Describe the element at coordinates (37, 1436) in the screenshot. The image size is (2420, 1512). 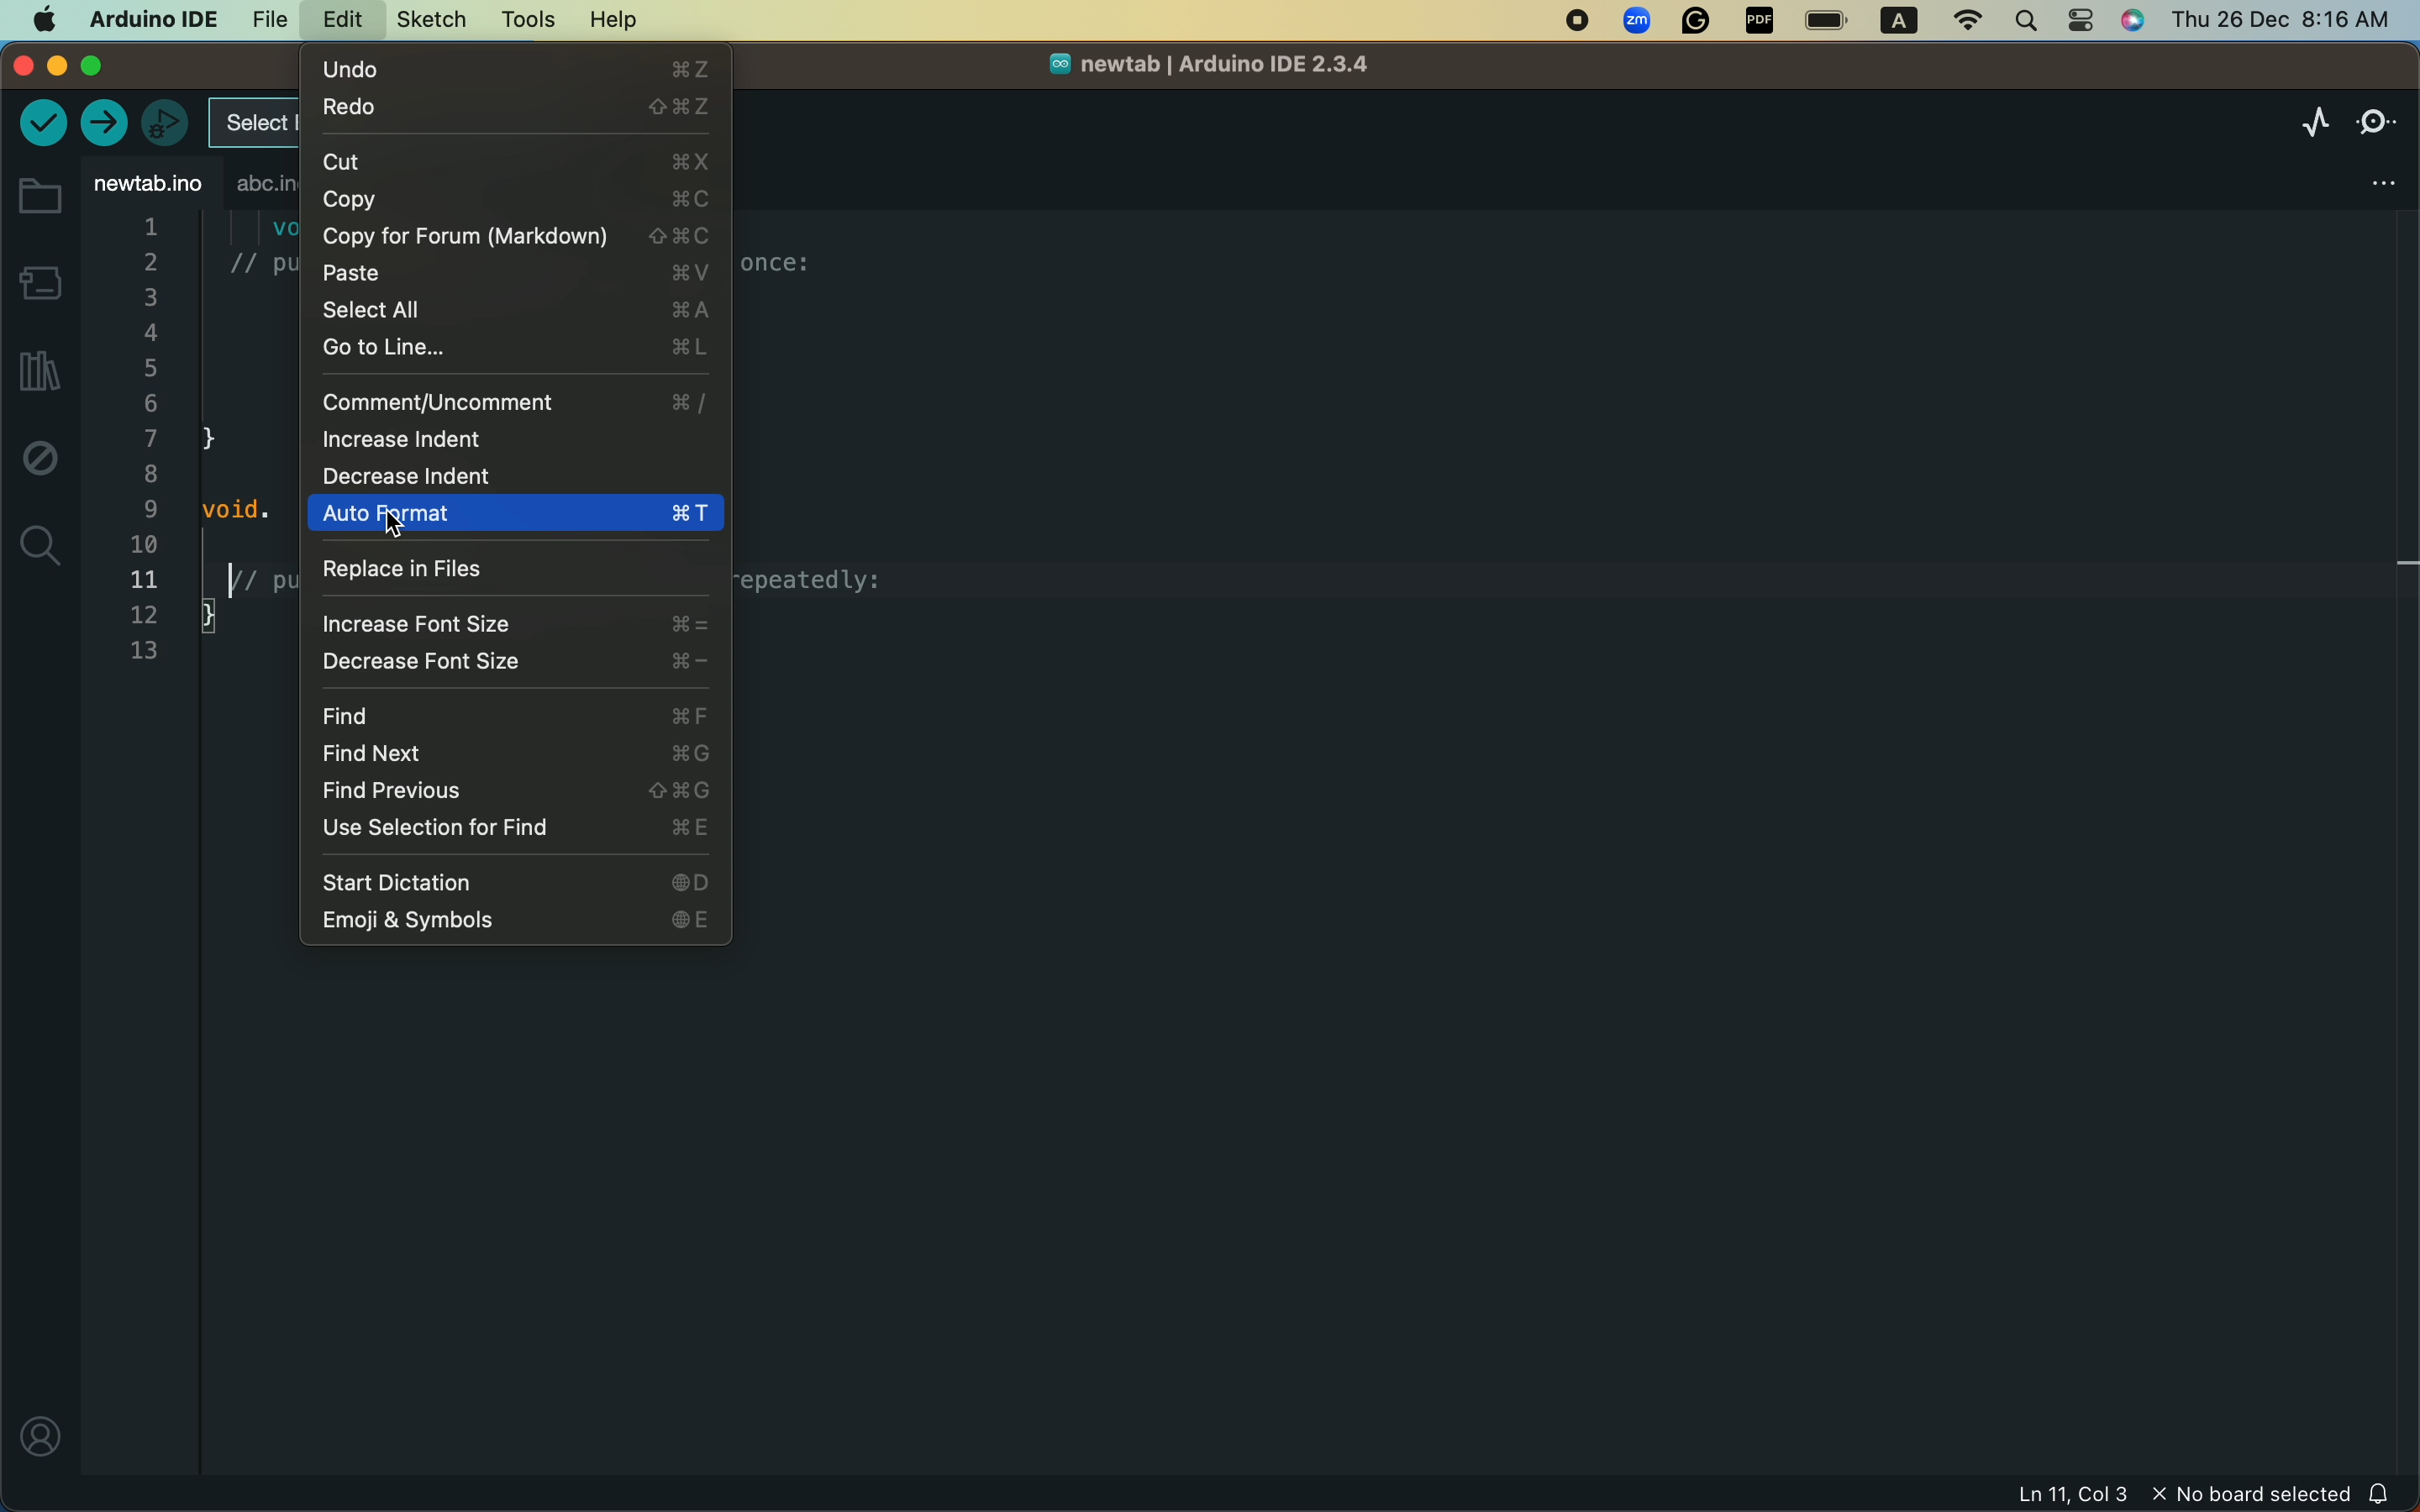
I see `profile` at that location.